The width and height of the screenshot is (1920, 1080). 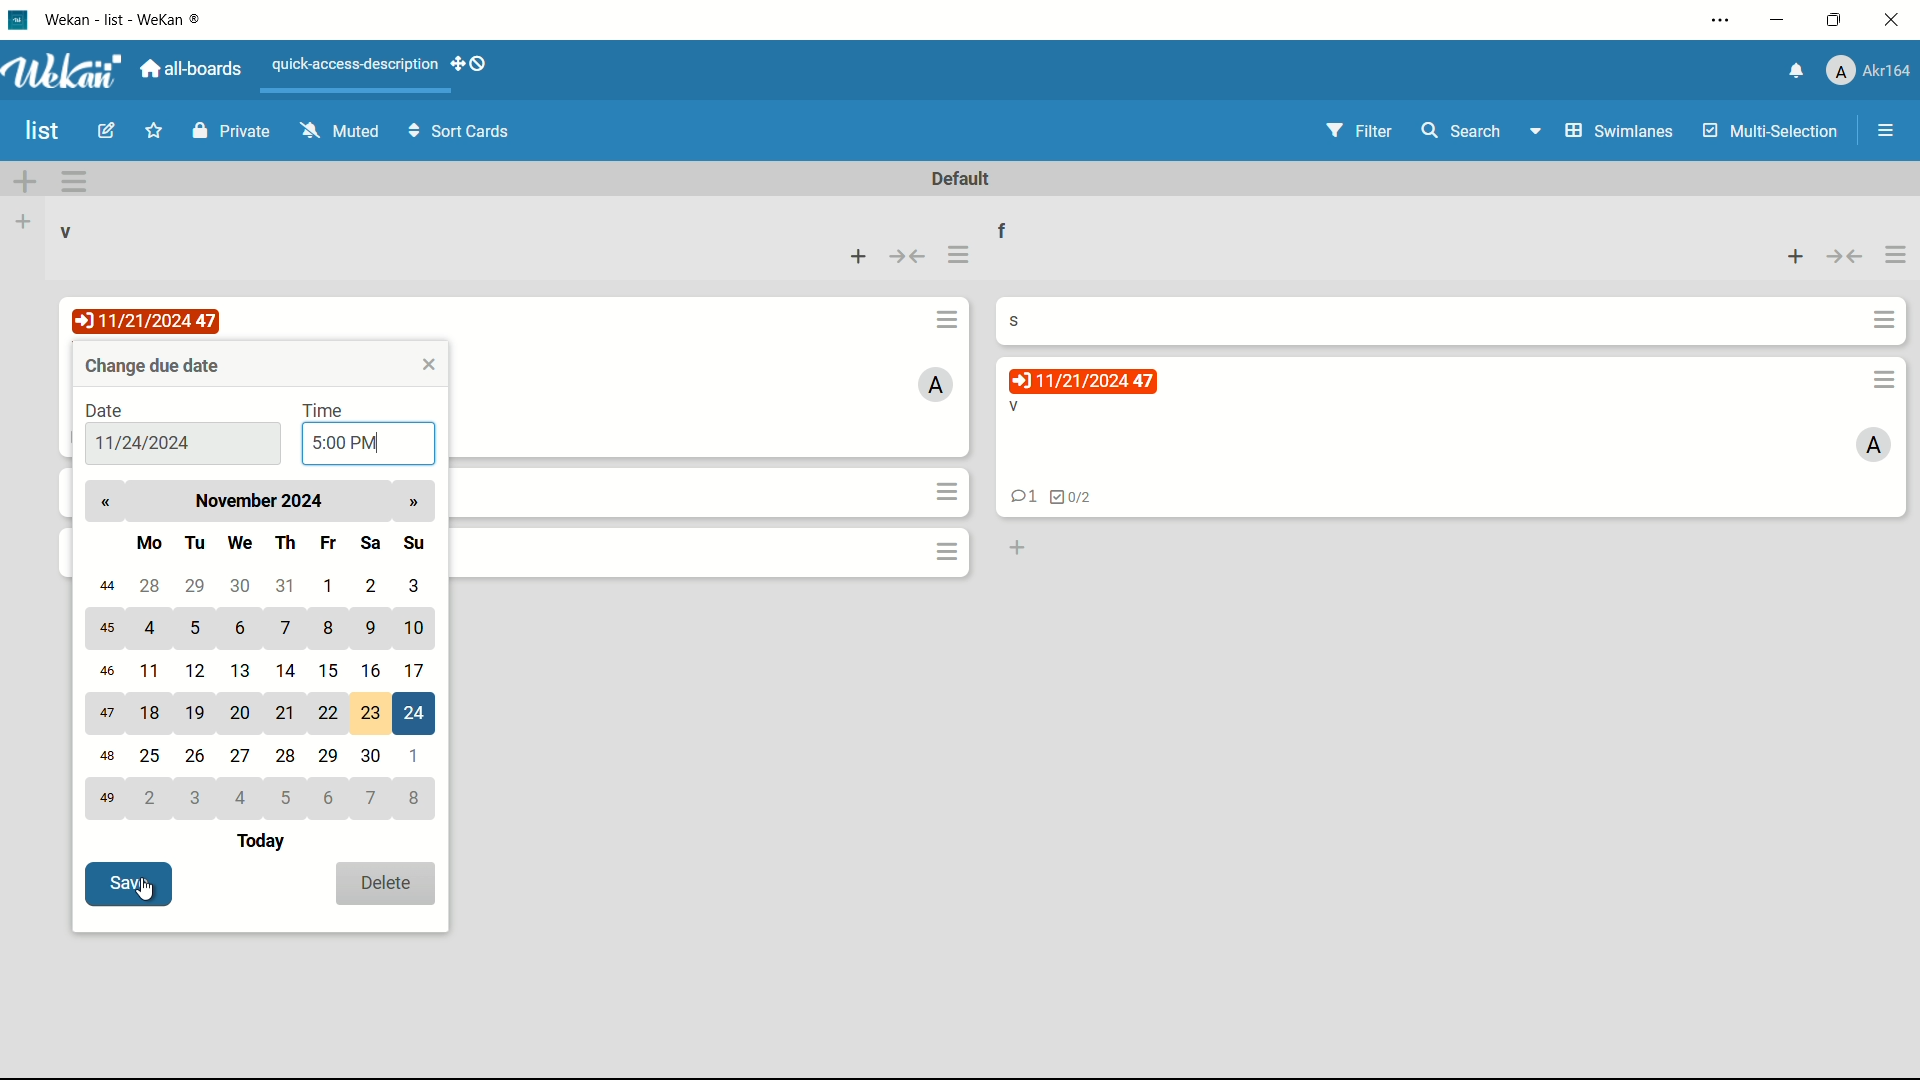 What do you see at coordinates (420, 798) in the screenshot?
I see `8` at bounding box center [420, 798].